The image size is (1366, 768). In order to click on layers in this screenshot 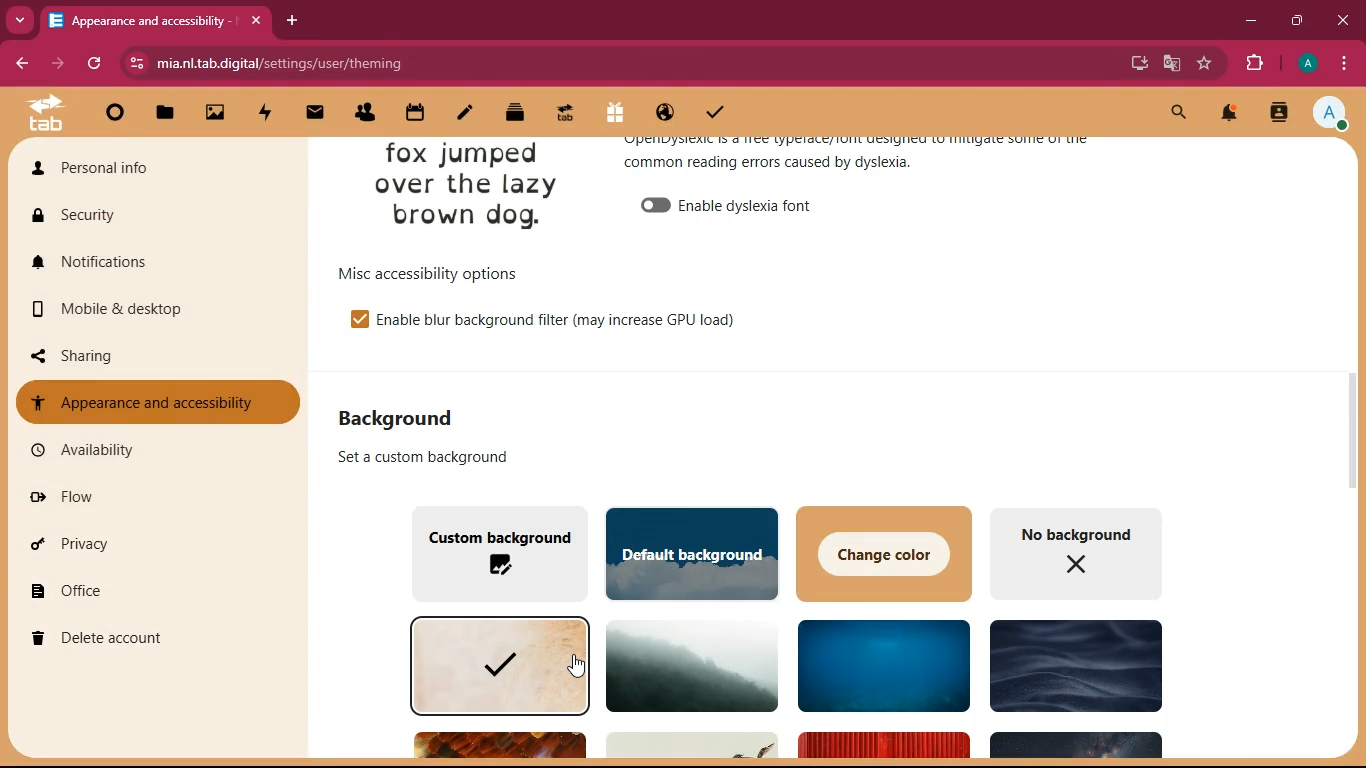, I will do `click(515, 115)`.